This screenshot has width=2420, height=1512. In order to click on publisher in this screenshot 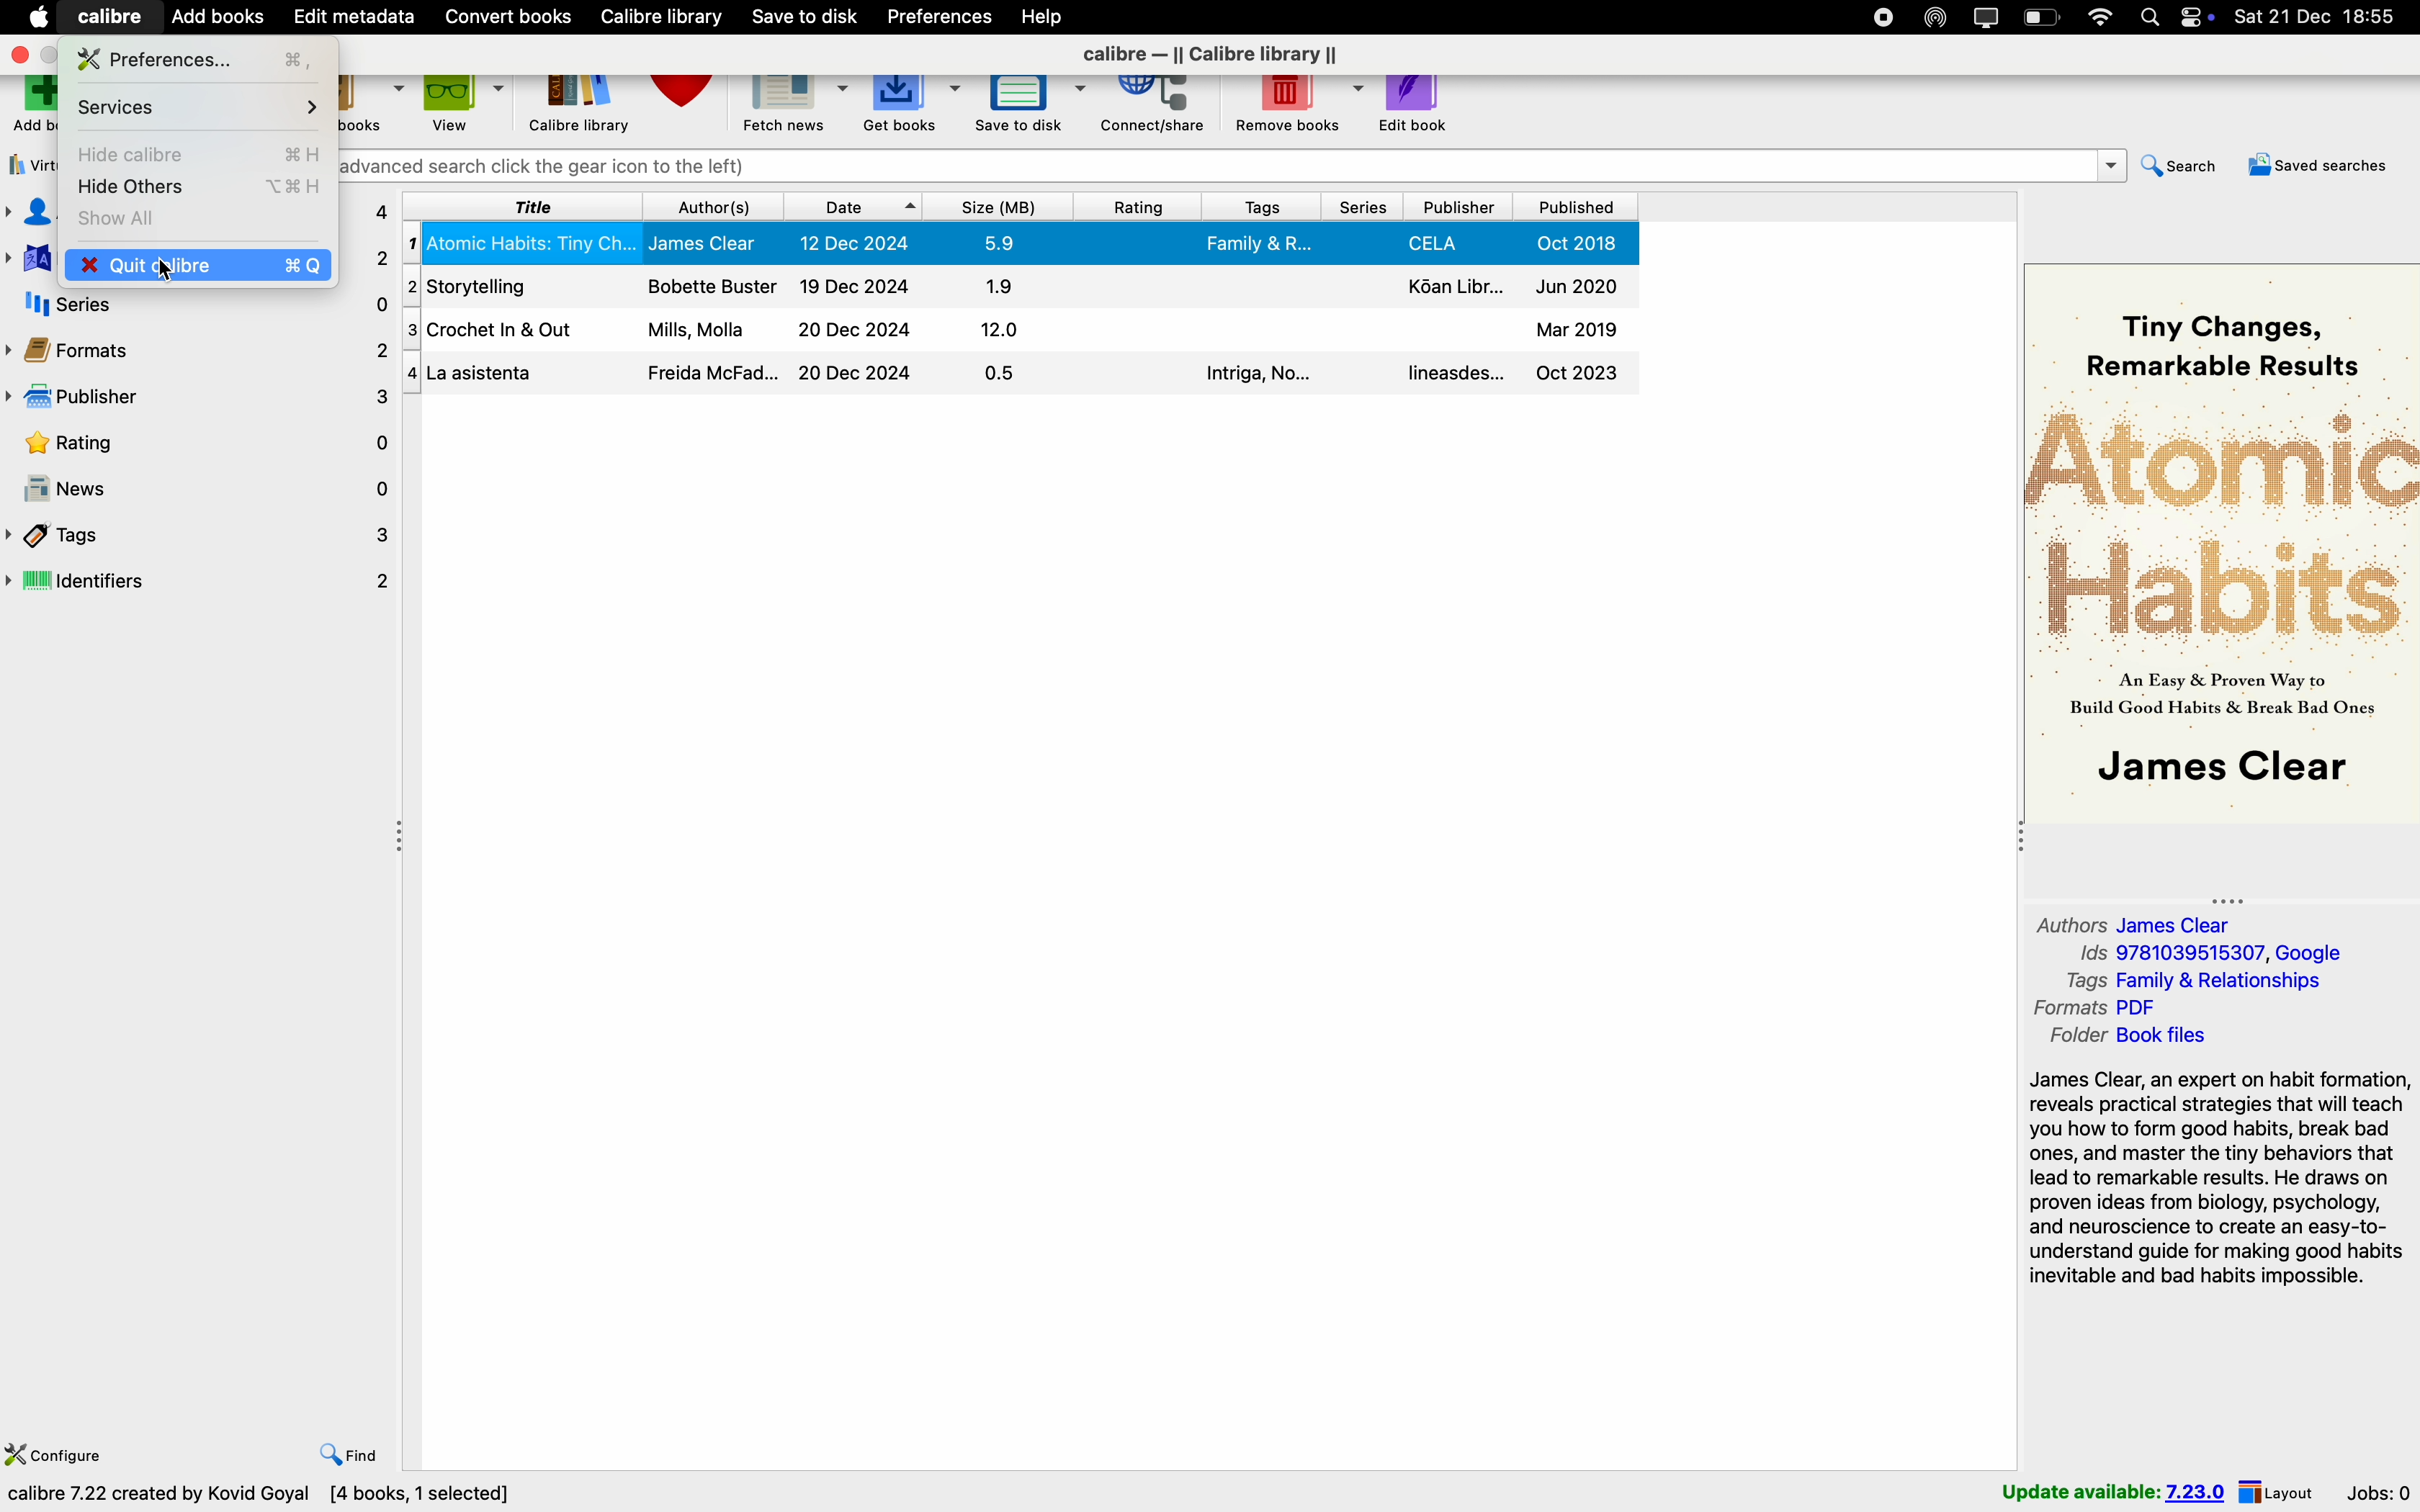, I will do `click(1459, 207)`.